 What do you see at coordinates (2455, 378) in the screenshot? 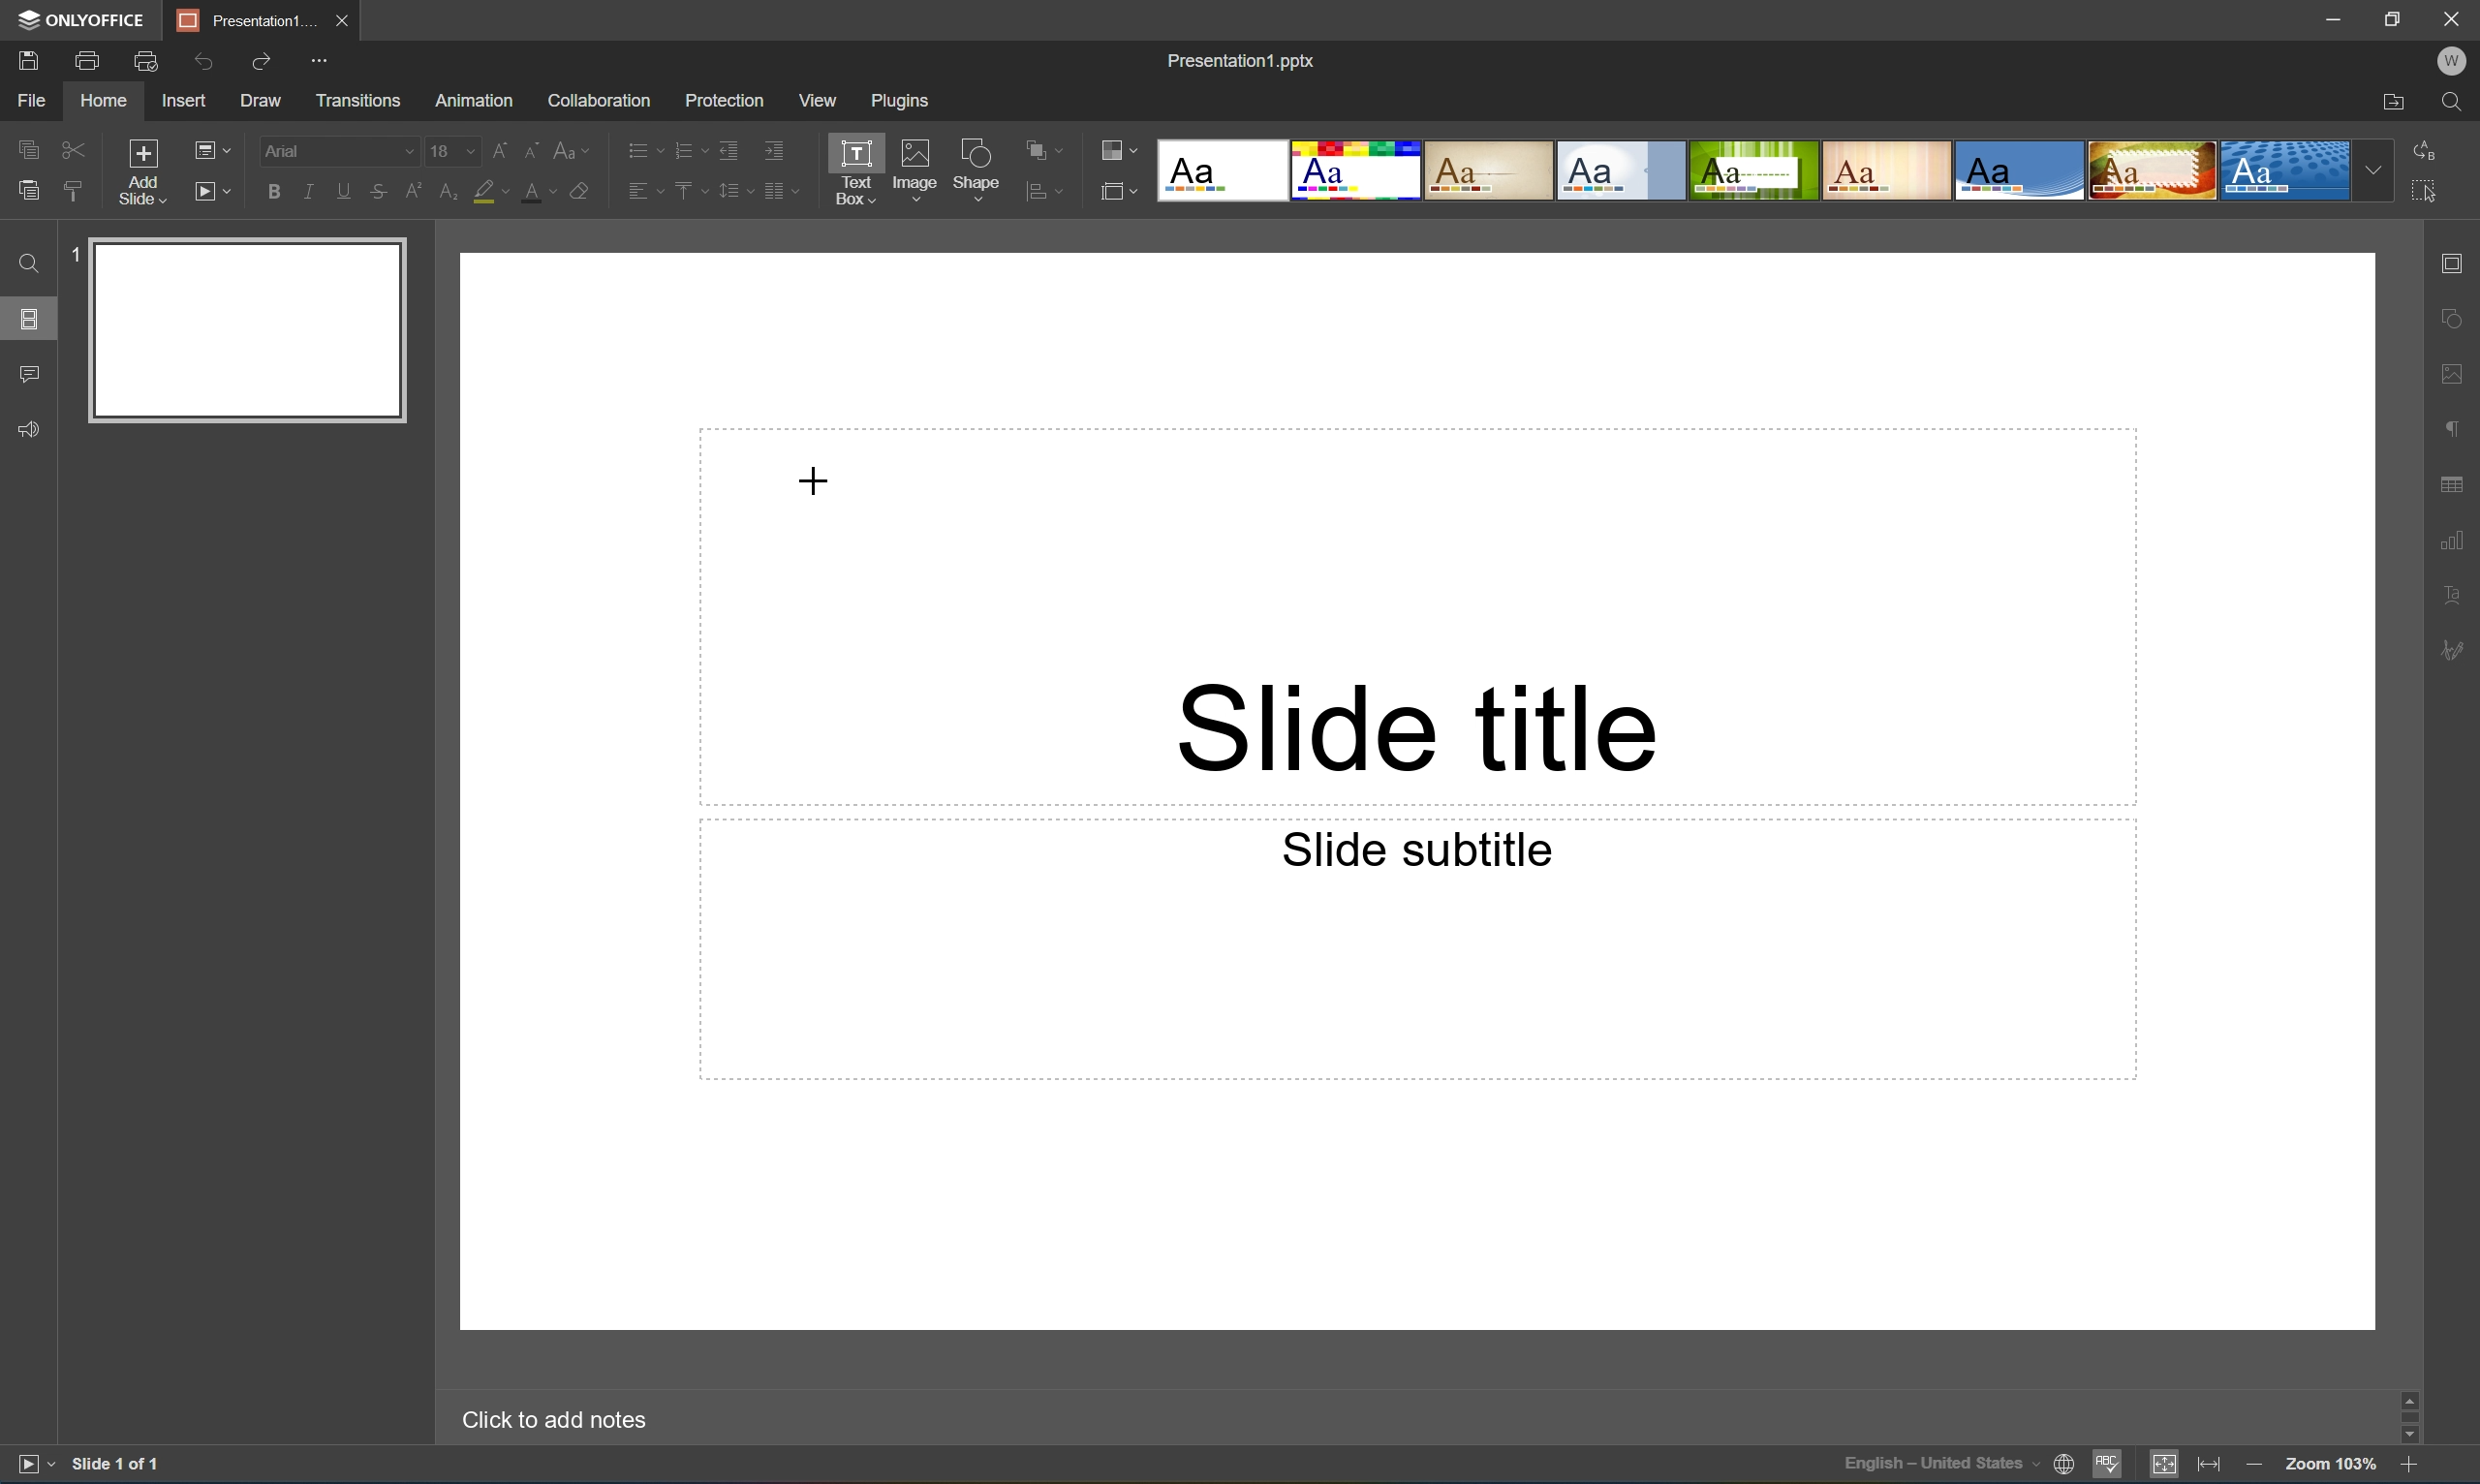
I see `image settings` at bounding box center [2455, 378].